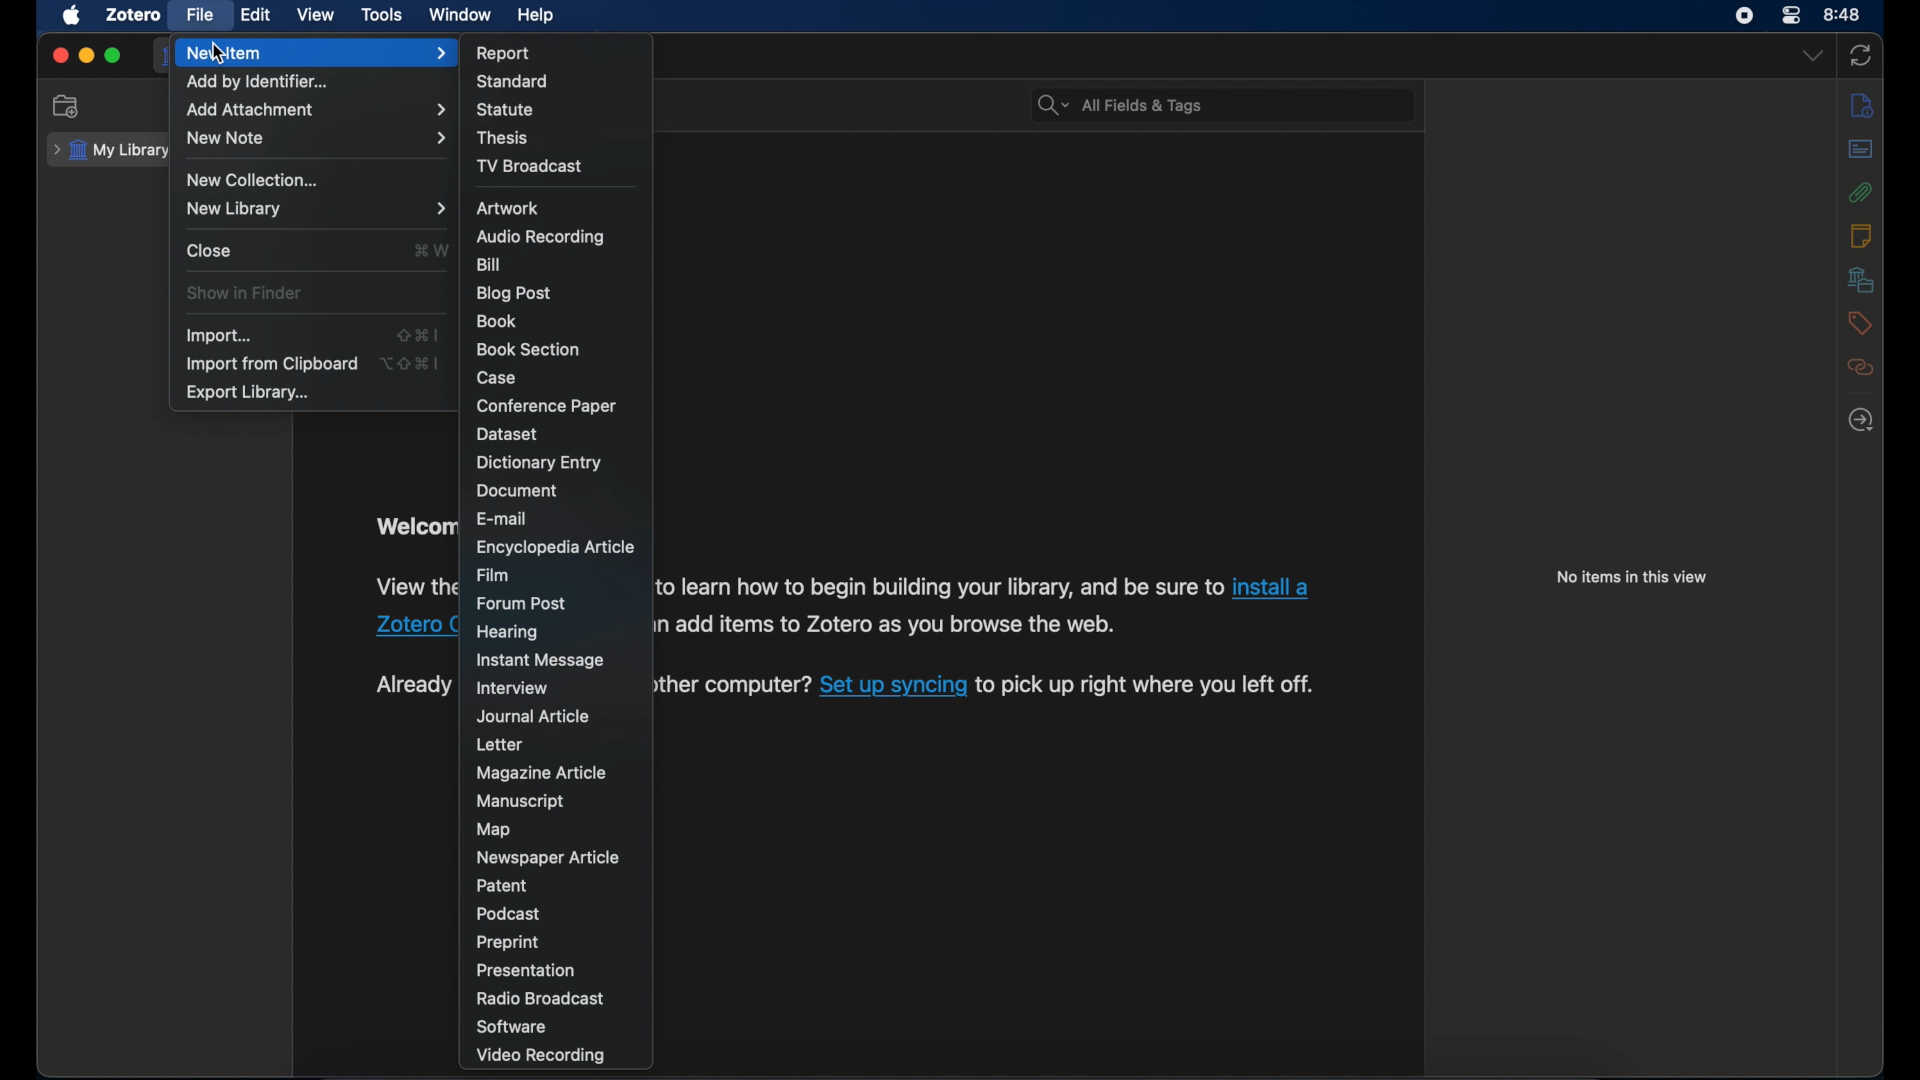  What do you see at coordinates (254, 15) in the screenshot?
I see `edit` at bounding box center [254, 15].